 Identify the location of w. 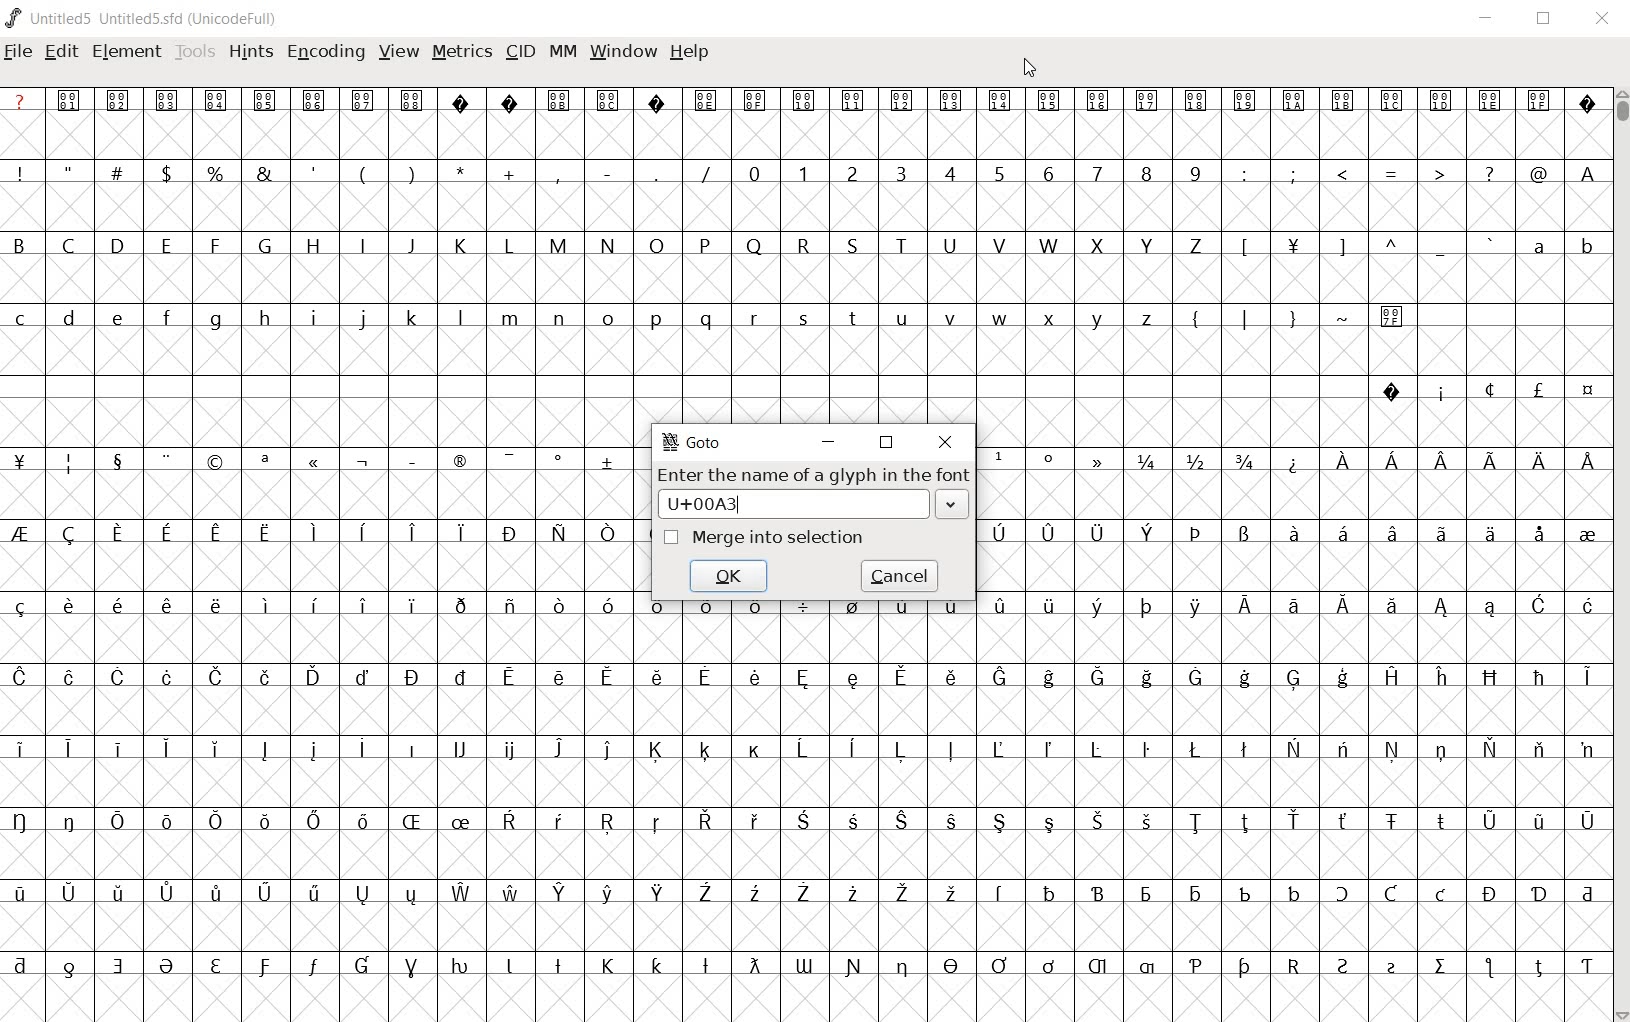
(998, 318).